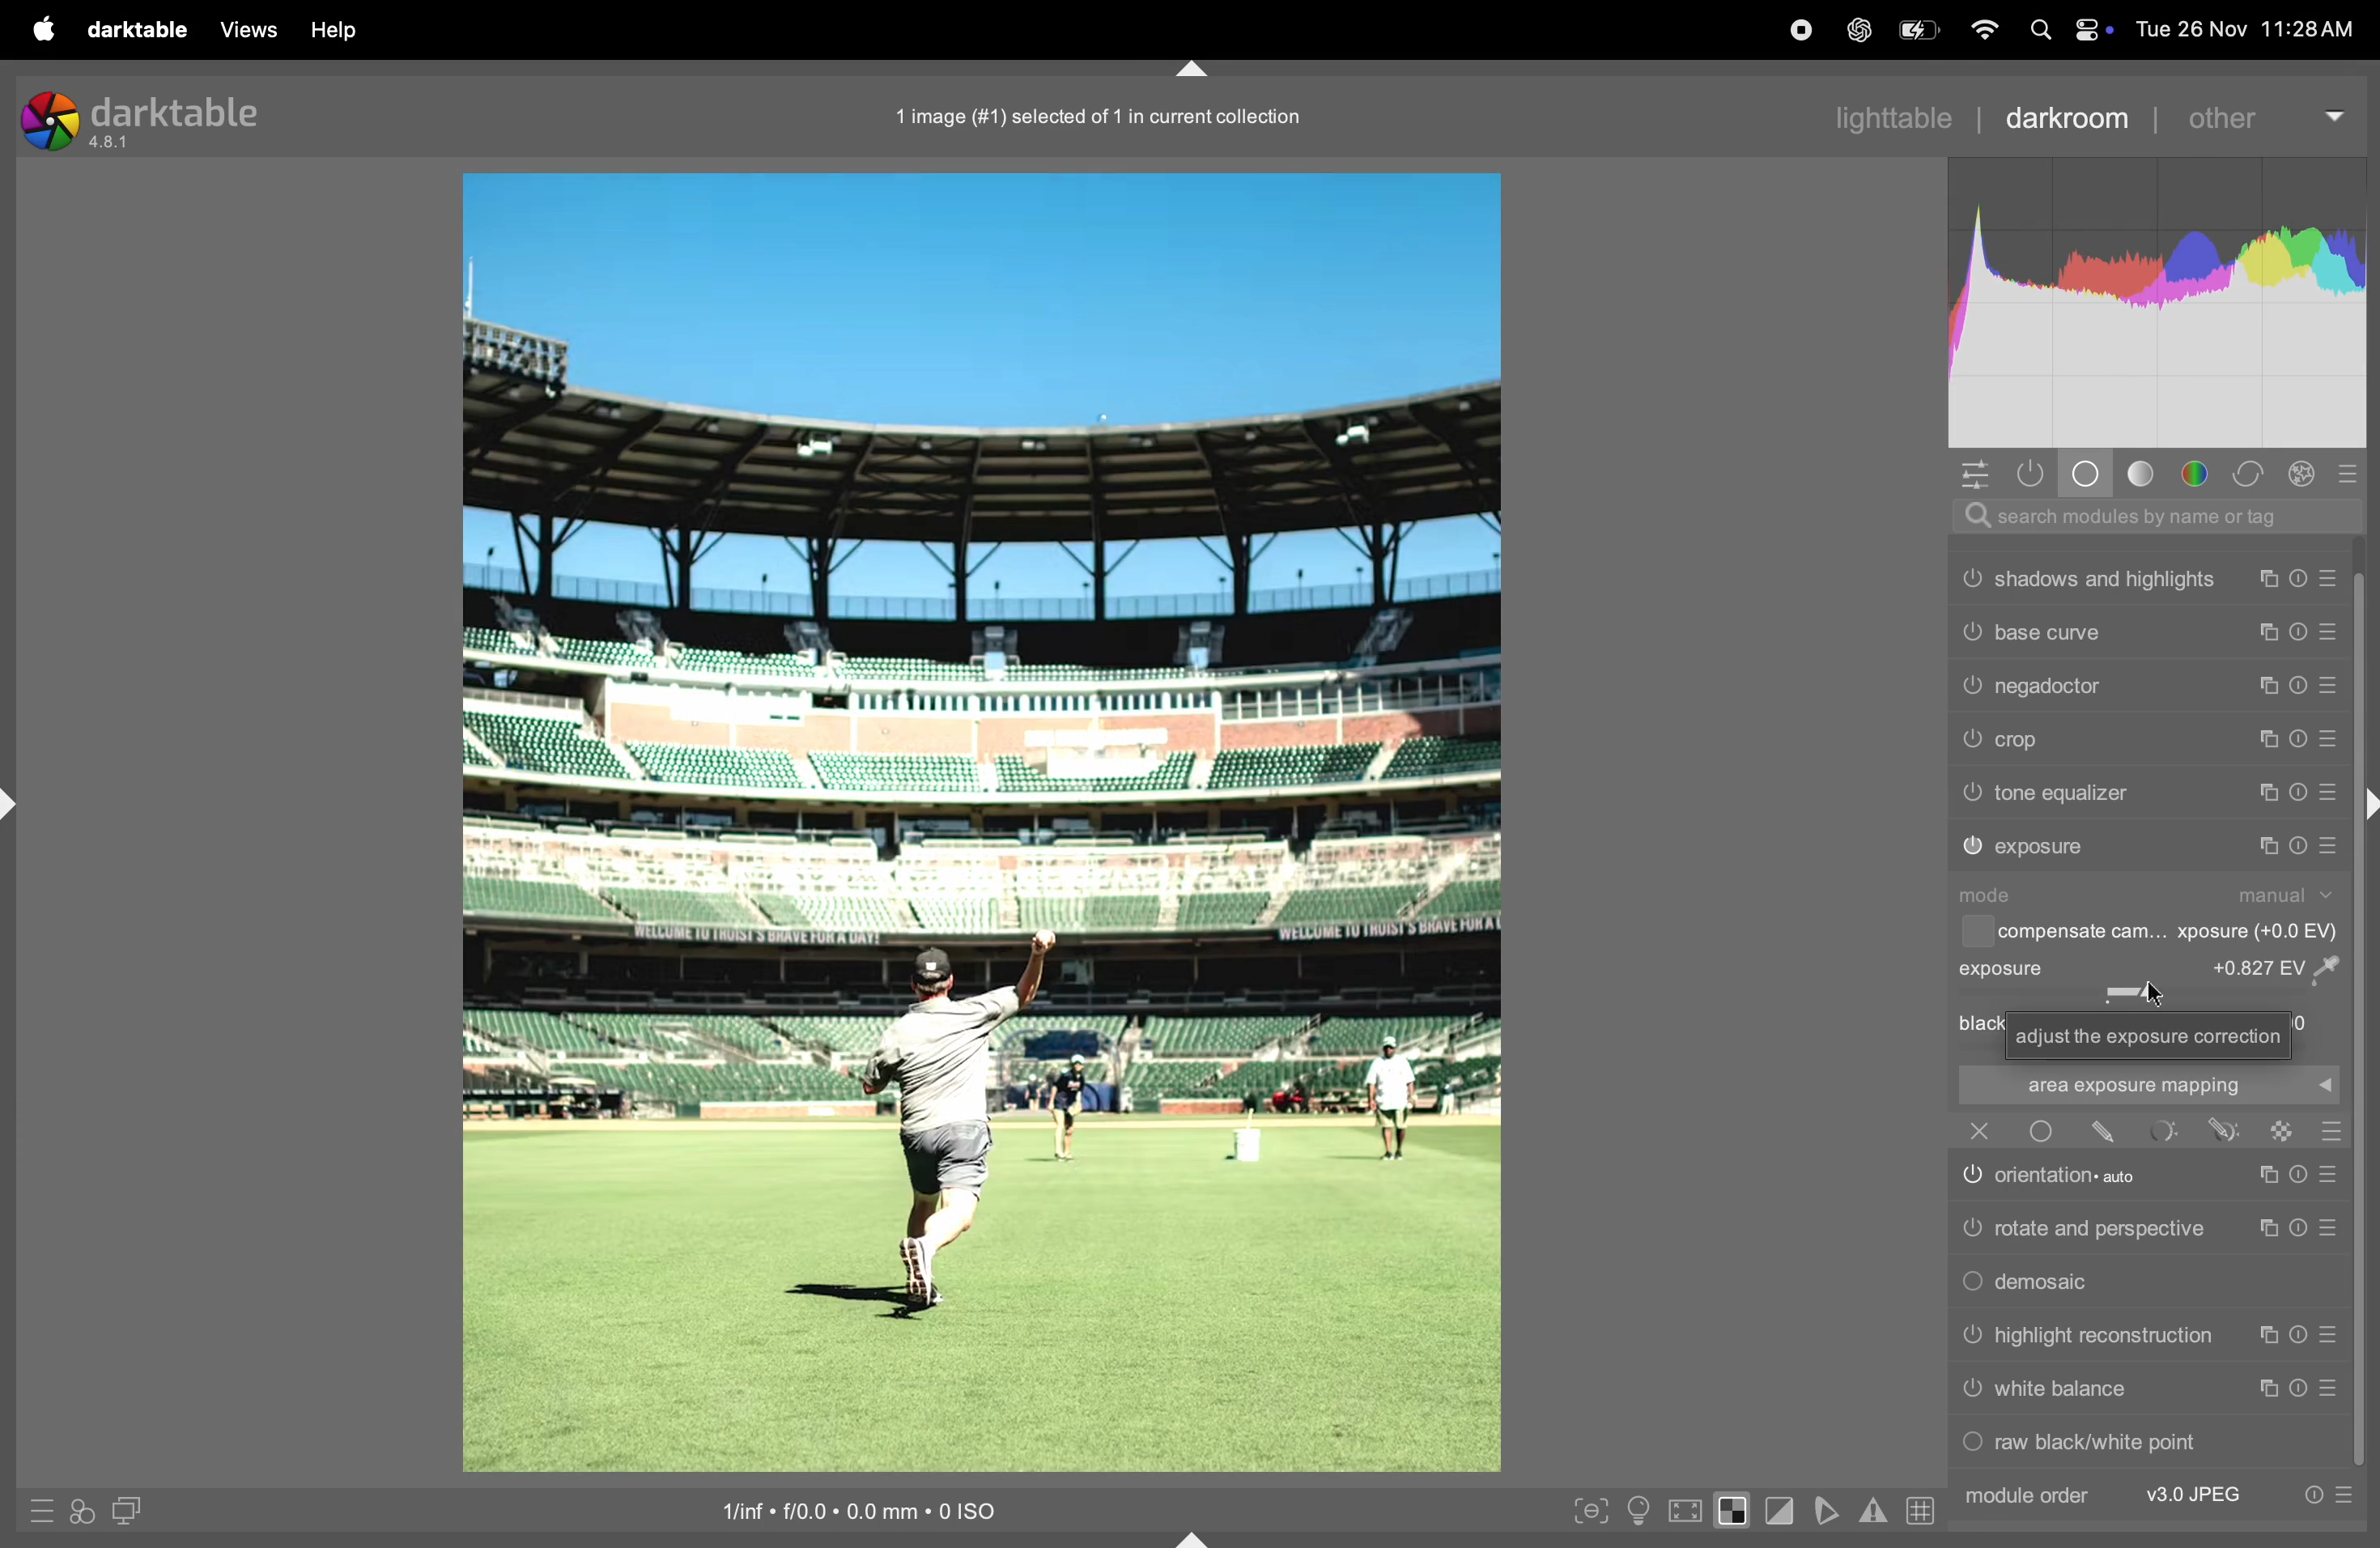  Describe the element at coordinates (2299, 635) in the screenshot. I see `reset presets` at that location.